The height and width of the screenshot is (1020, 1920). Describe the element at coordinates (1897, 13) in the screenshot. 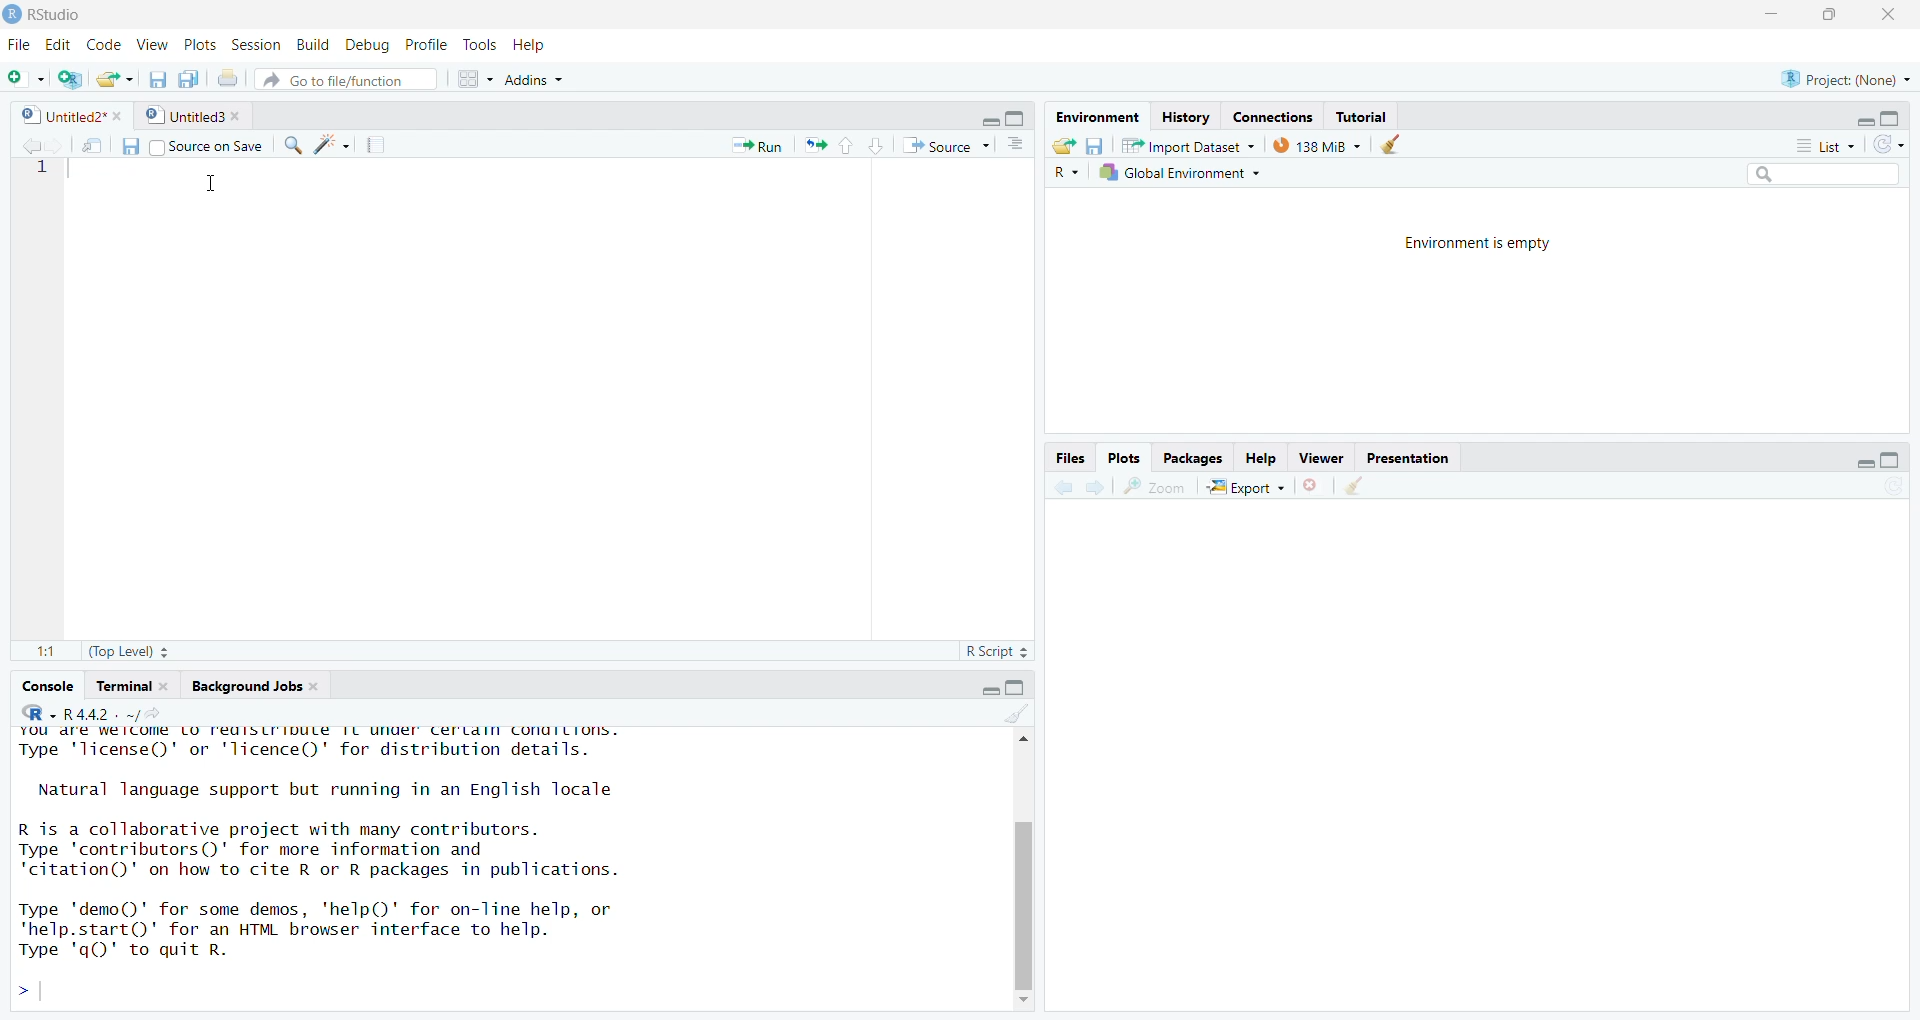

I see `Close` at that location.